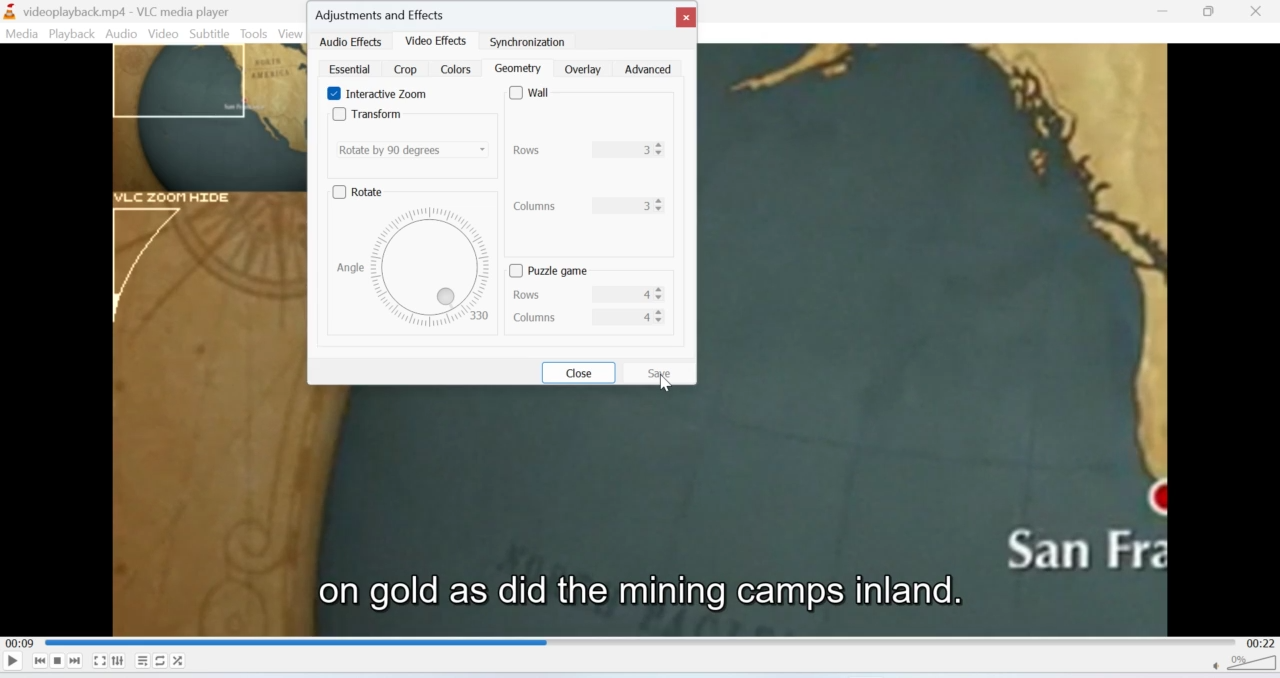 This screenshot has height=678, width=1280. Describe the element at coordinates (642, 642) in the screenshot. I see `Playbar` at that location.